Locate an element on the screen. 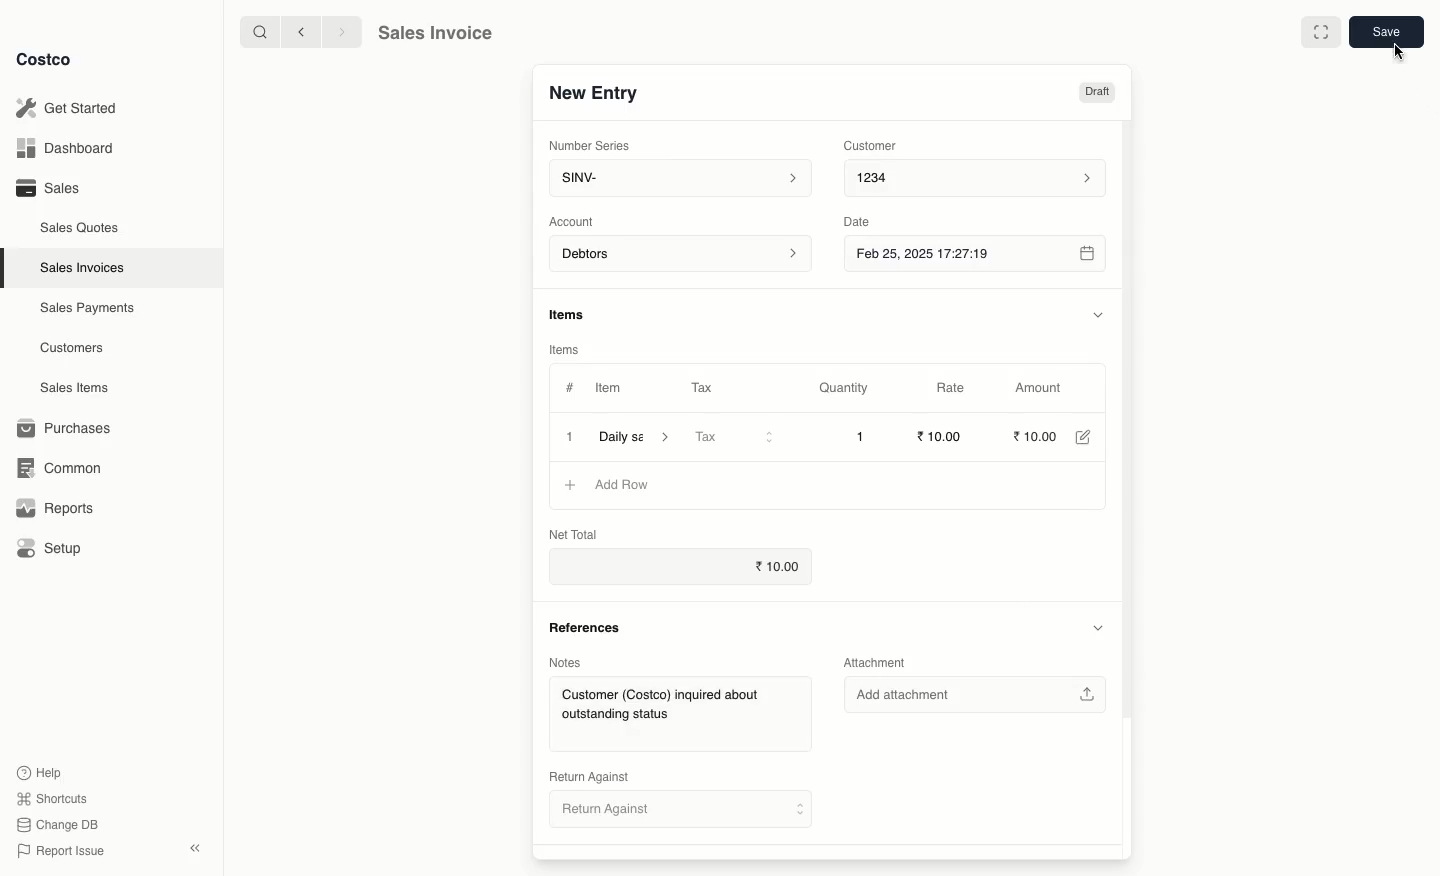  10.00 is located at coordinates (942, 436).